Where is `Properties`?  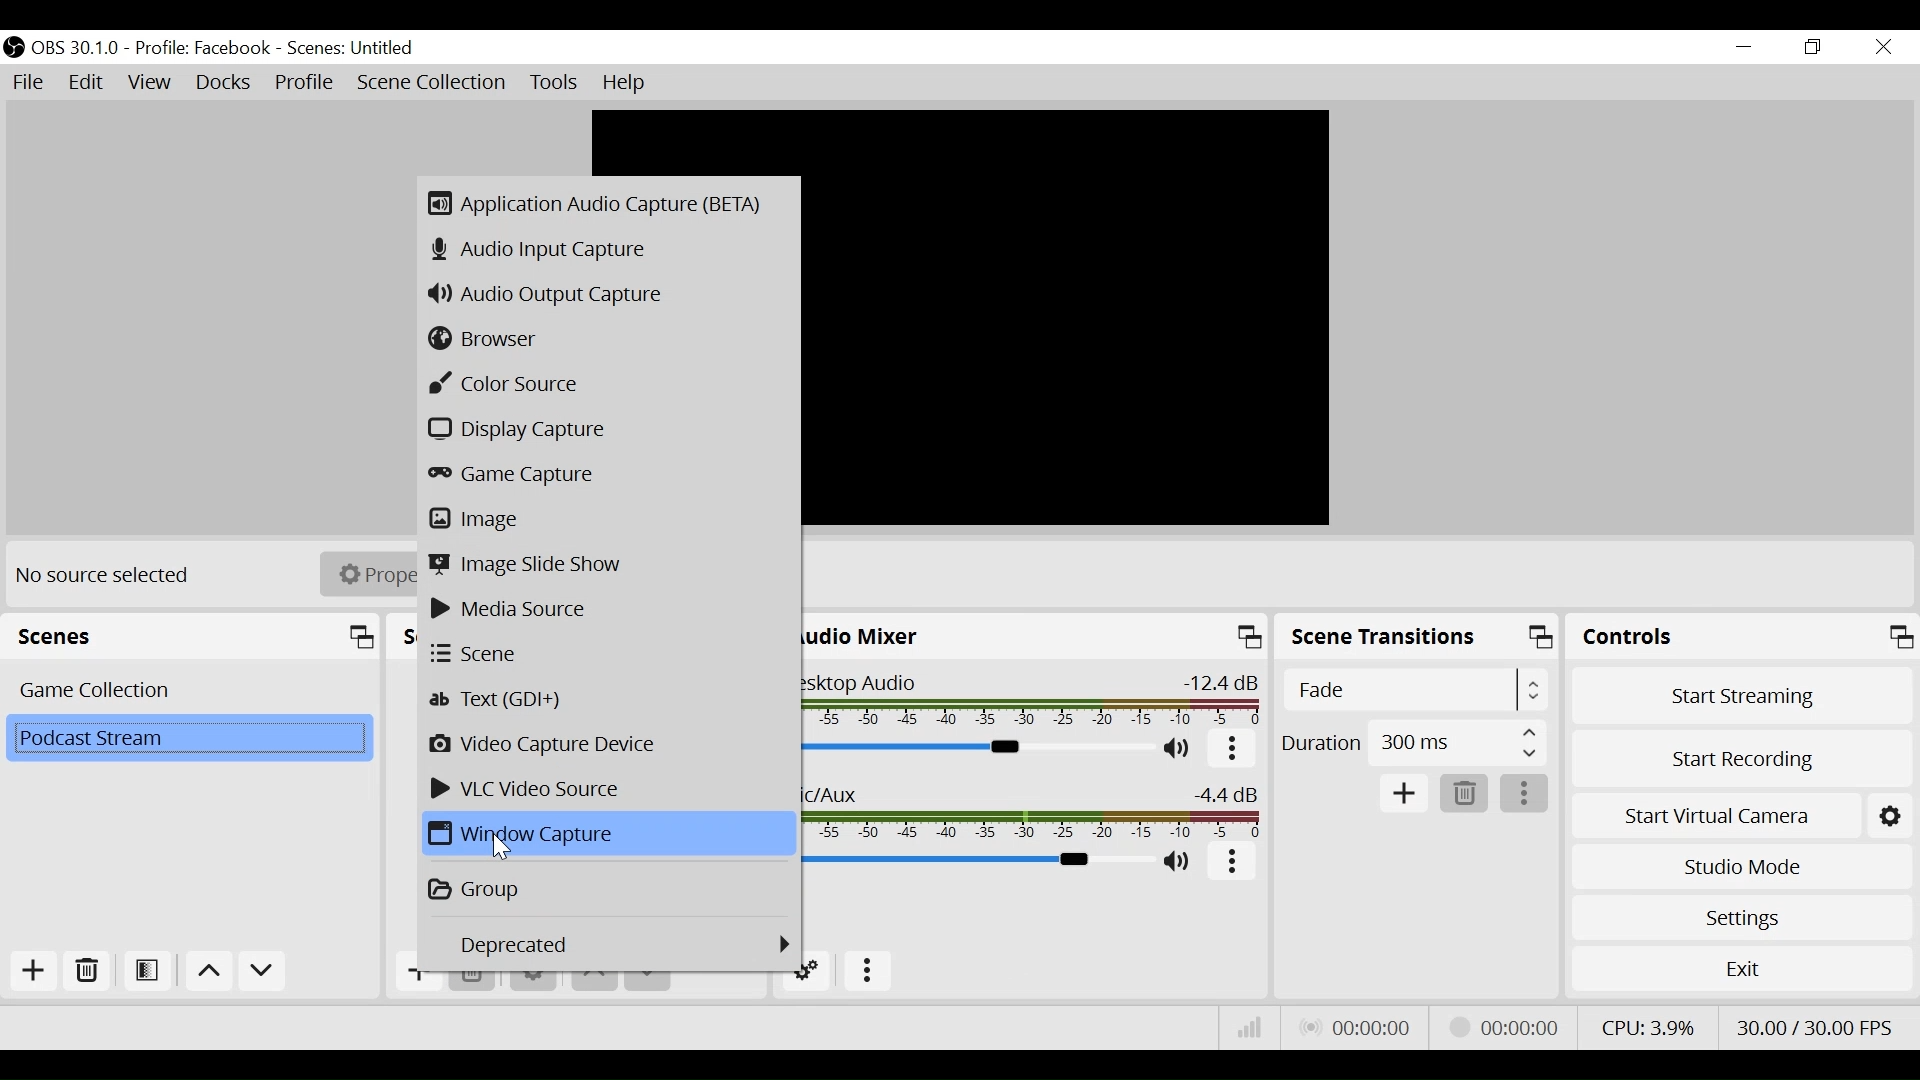 Properties is located at coordinates (371, 575).